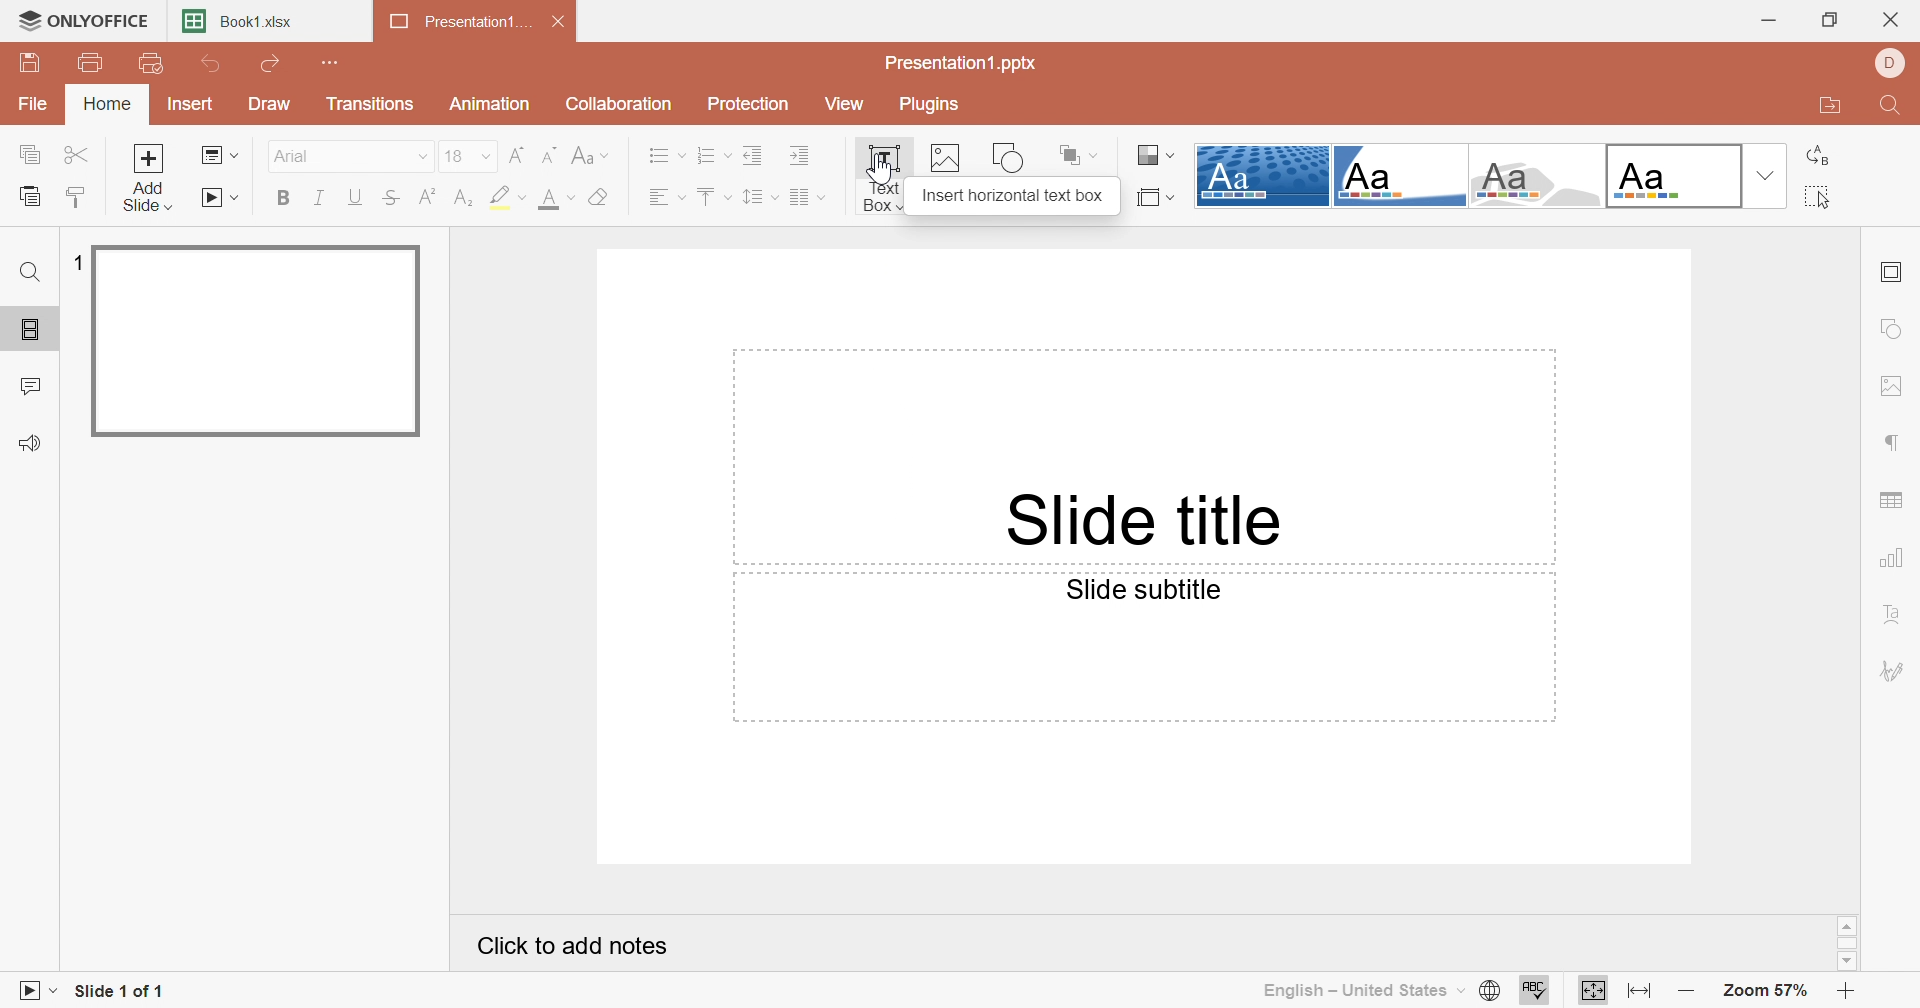 This screenshot has width=1920, height=1008. Describe the element at coordinates (1399, 176) in the screenshot. I see `Corner` at that location.